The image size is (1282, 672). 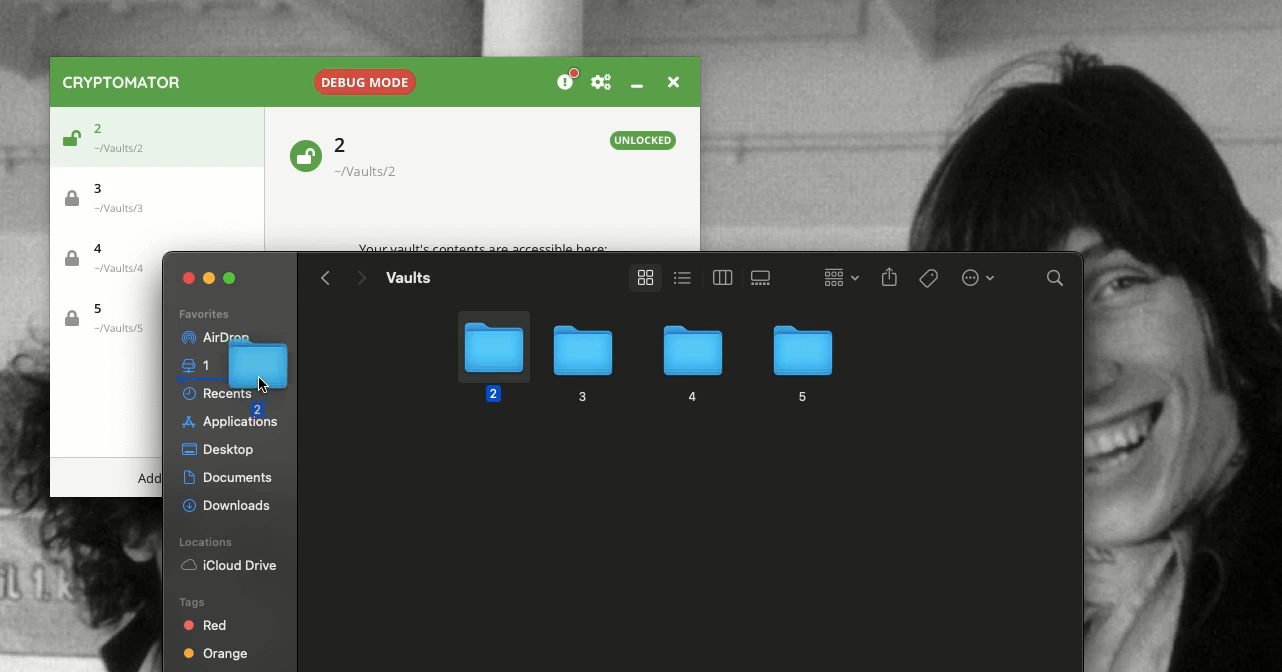 I want to click on iCloud Drive, so click(x=229, y=567).